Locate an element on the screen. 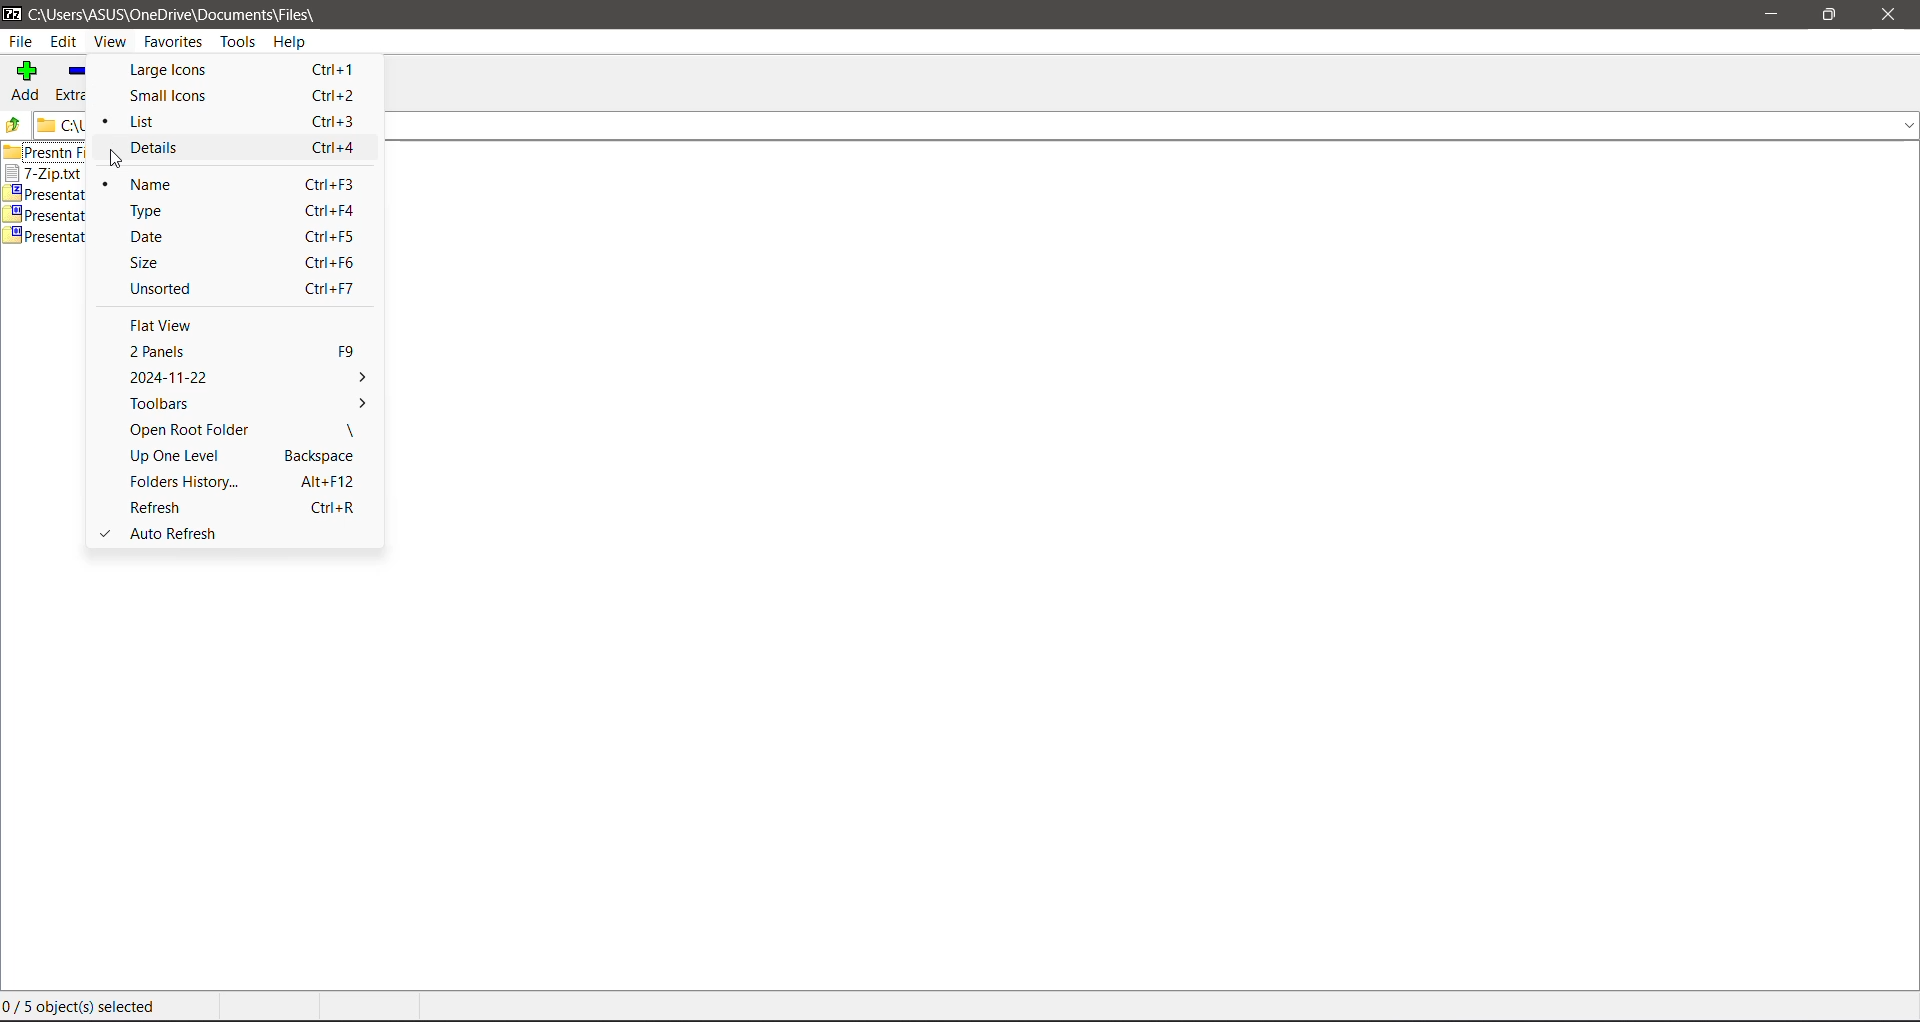 The image size is (1920, 1022). Presentation1.zip is located at coordinates (59, 195).